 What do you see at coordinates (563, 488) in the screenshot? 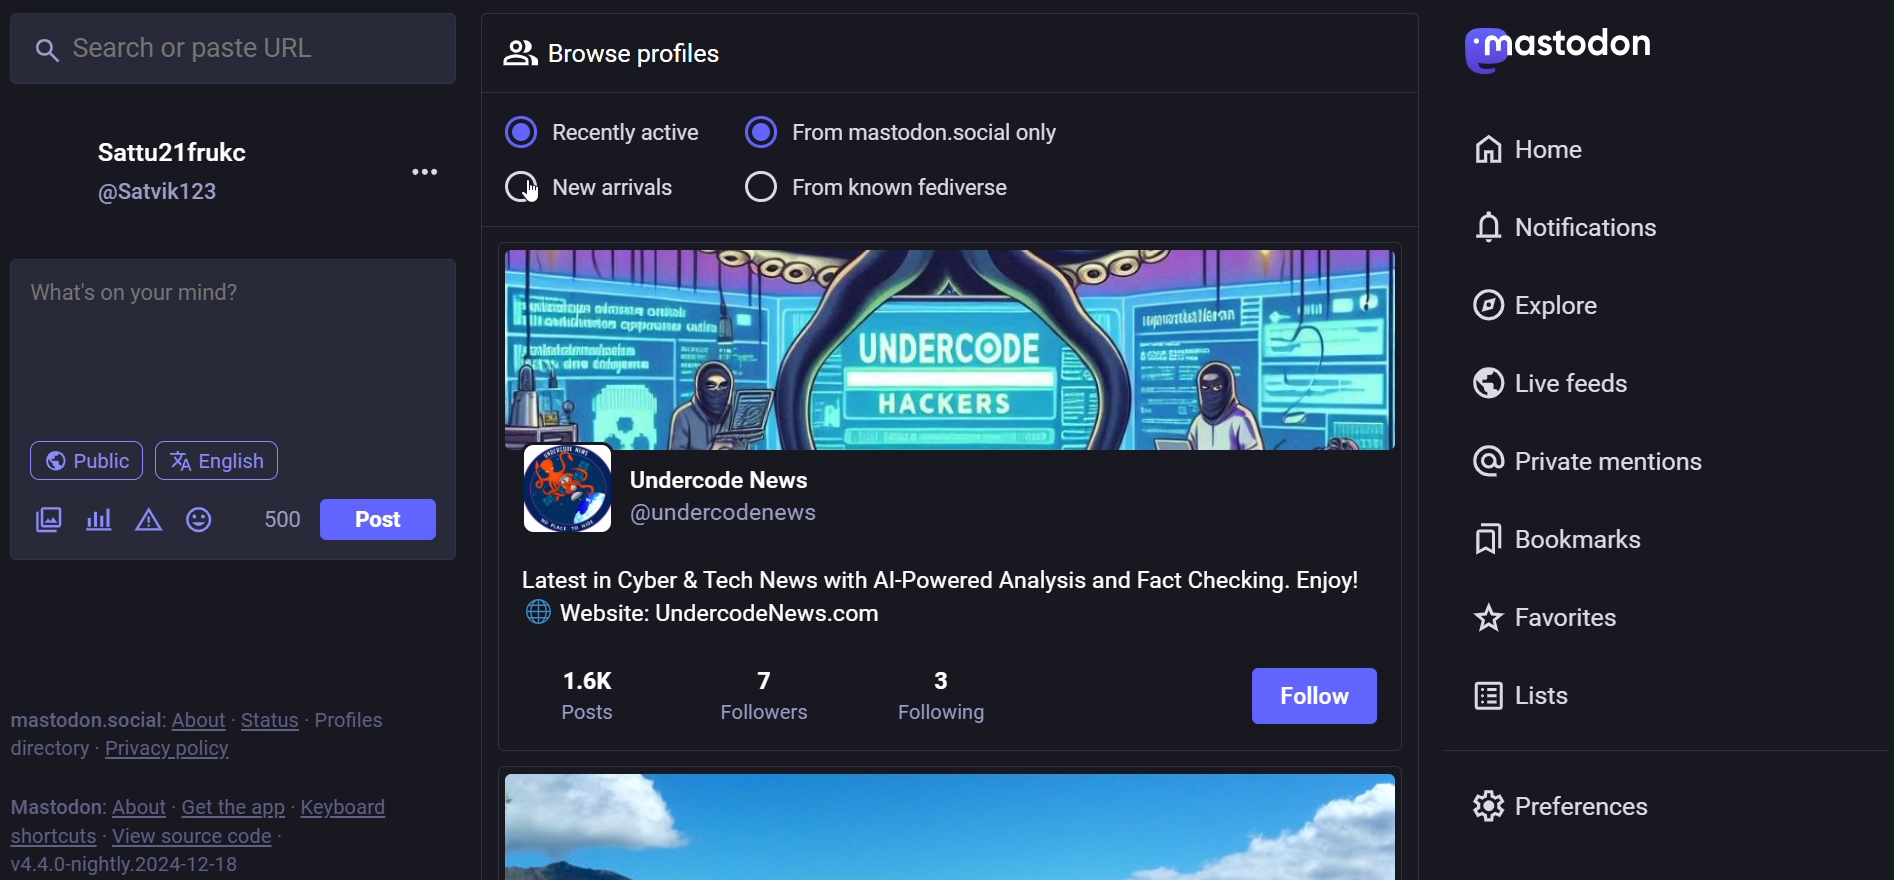
I see `profile picture` at bounding box center [563, 488].